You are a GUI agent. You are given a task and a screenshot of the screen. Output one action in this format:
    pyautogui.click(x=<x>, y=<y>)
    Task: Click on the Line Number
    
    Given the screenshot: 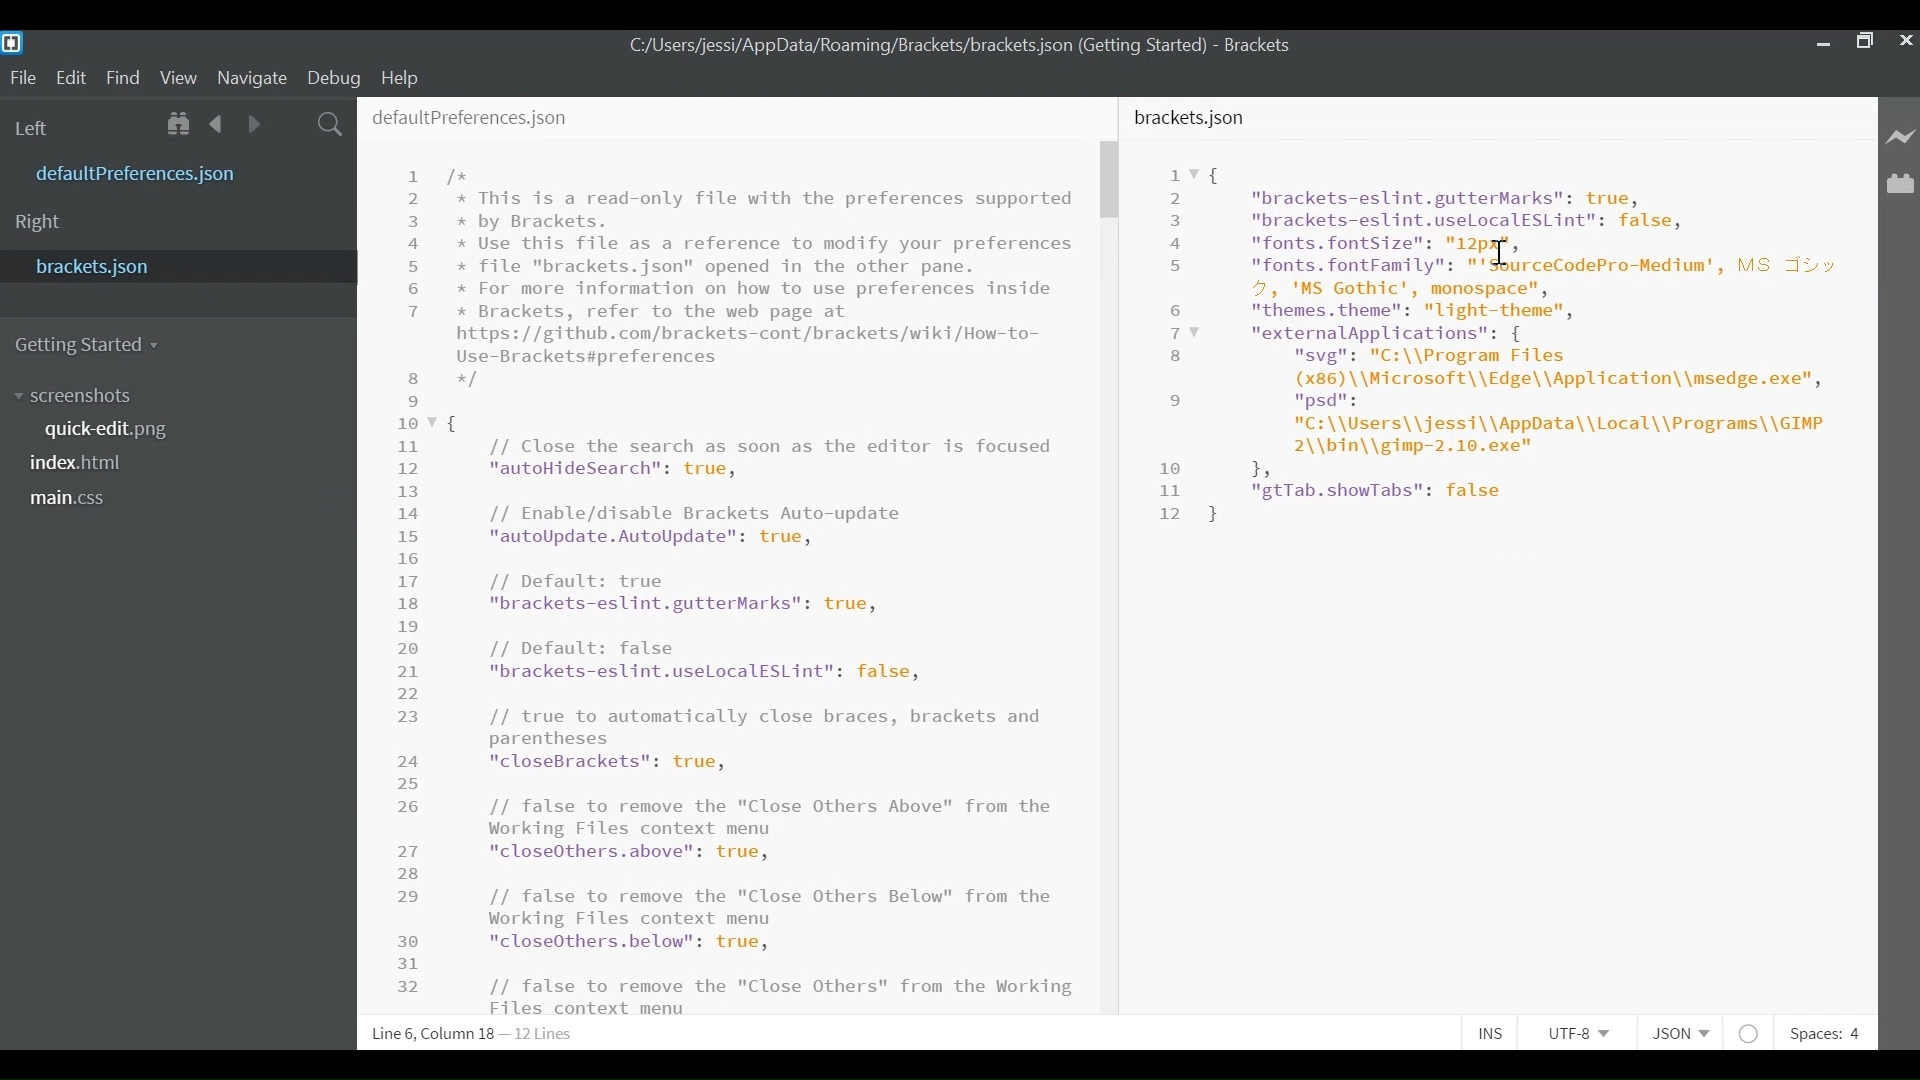 What is the action you would take?
    pyautogui.click(x=415, y=579)
    